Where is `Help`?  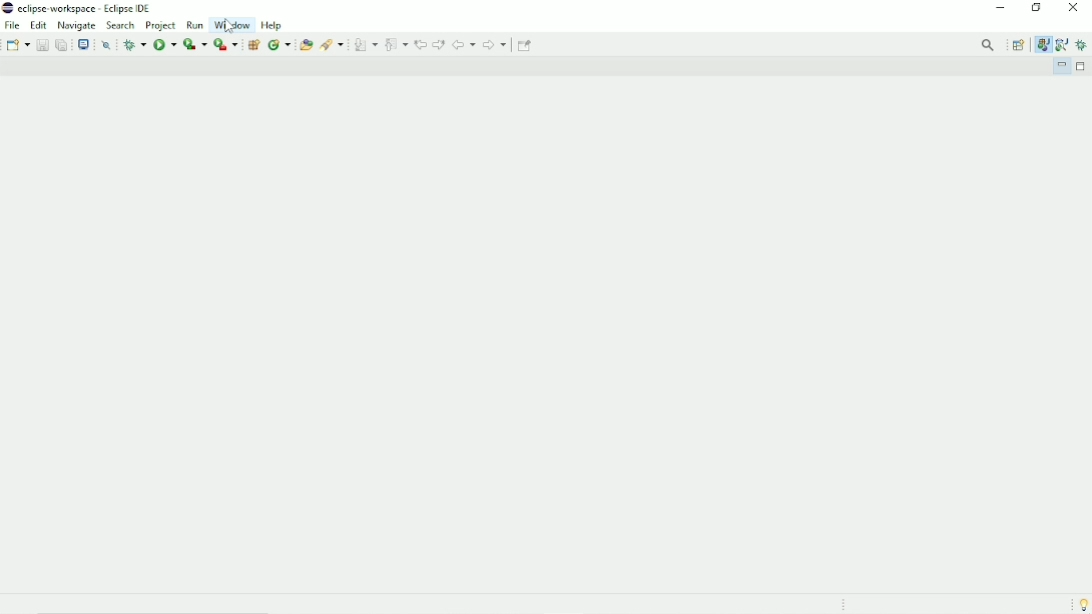
Help is located at coordinates (273, 25).